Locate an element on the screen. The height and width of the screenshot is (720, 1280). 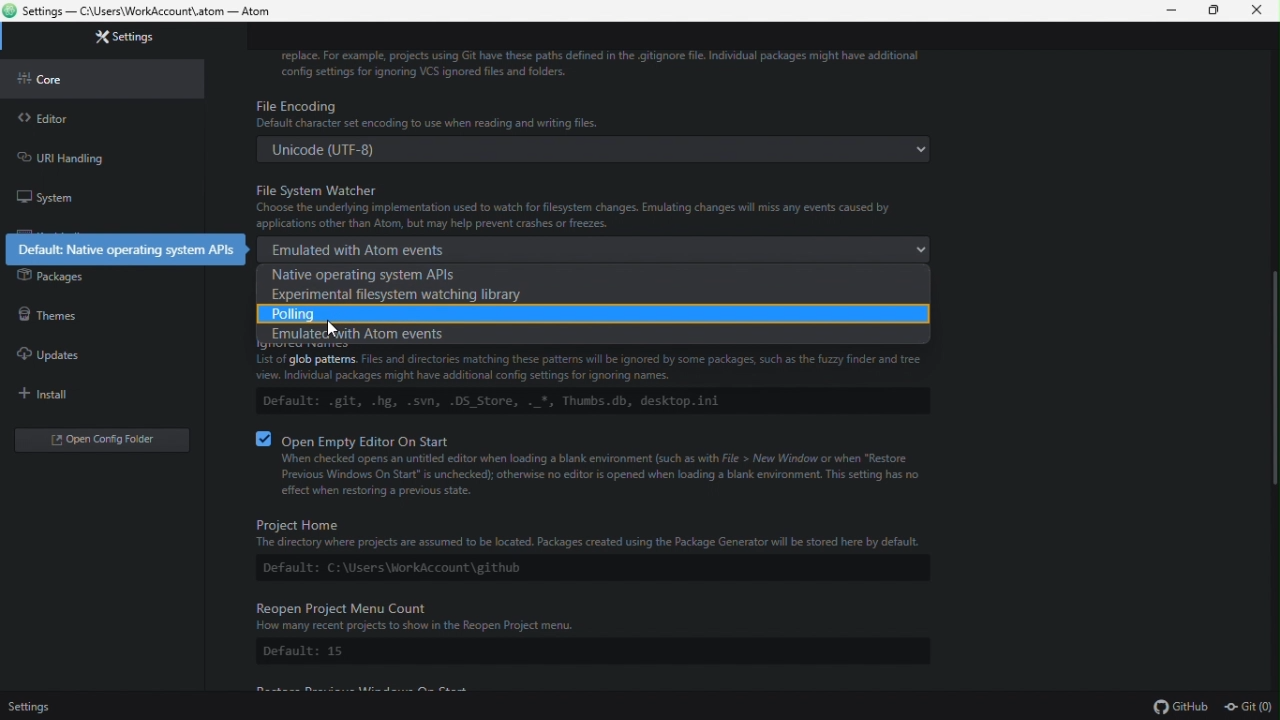
updates is located at coordinates (93, 356).